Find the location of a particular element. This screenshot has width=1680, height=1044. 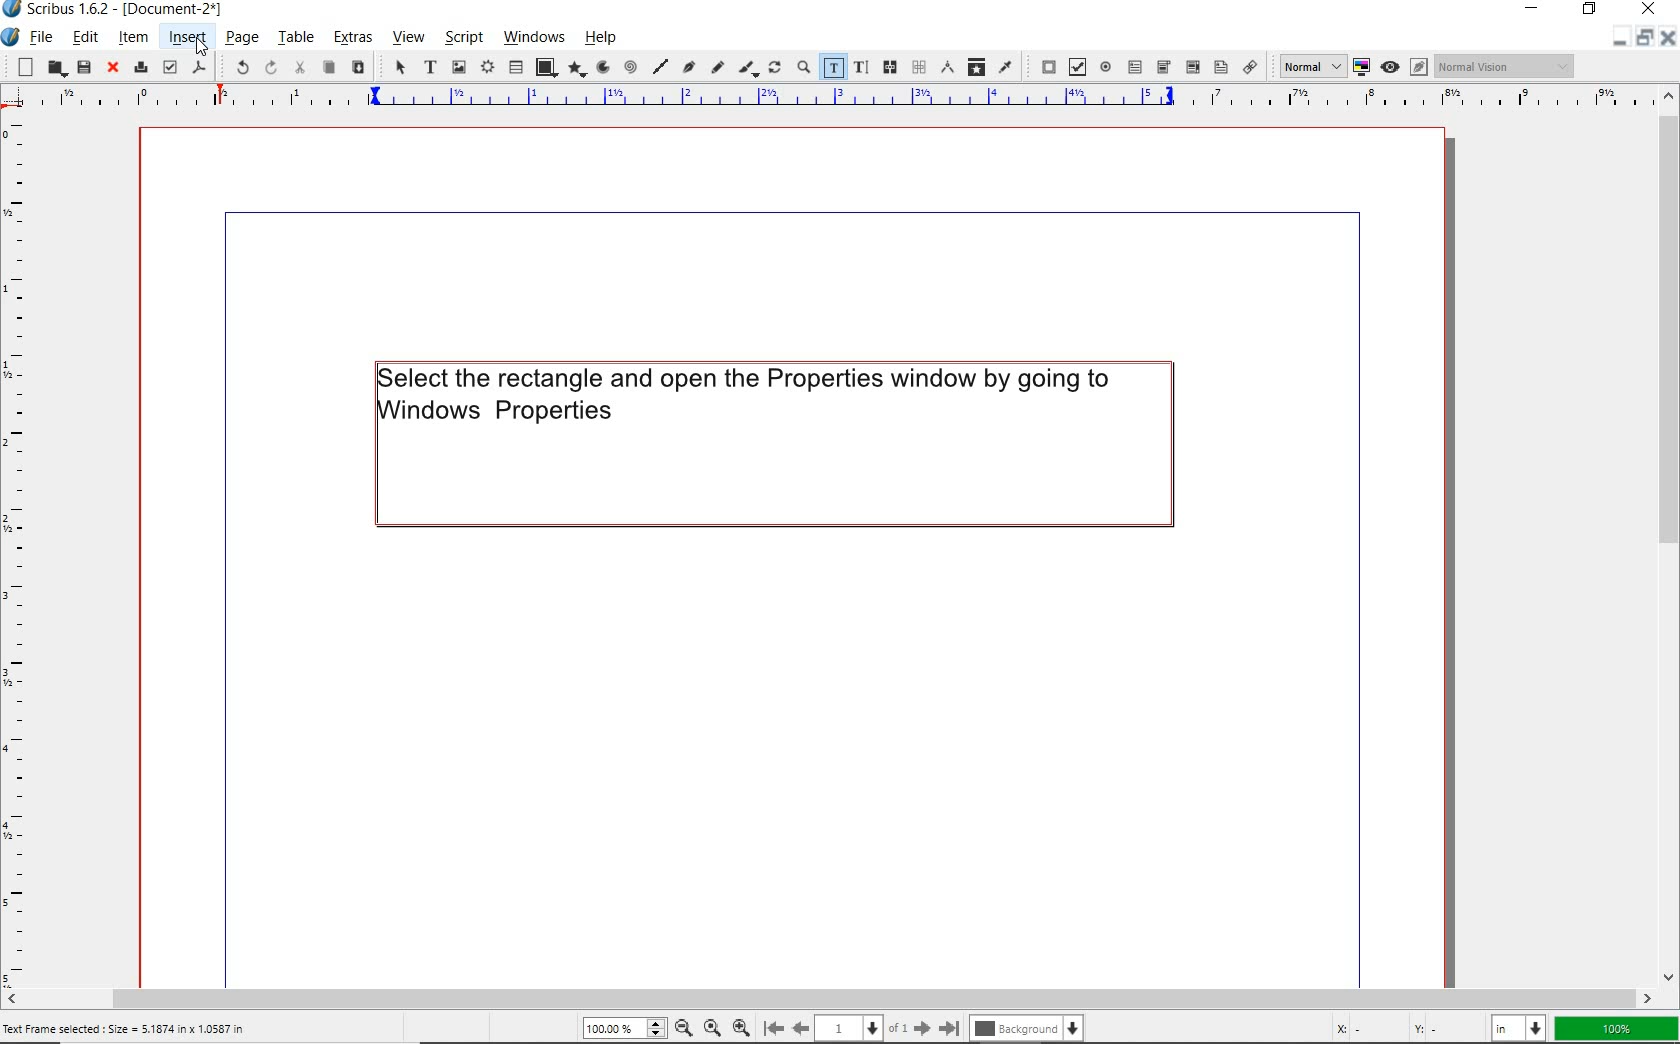

item is located at coordinates (131, 37).